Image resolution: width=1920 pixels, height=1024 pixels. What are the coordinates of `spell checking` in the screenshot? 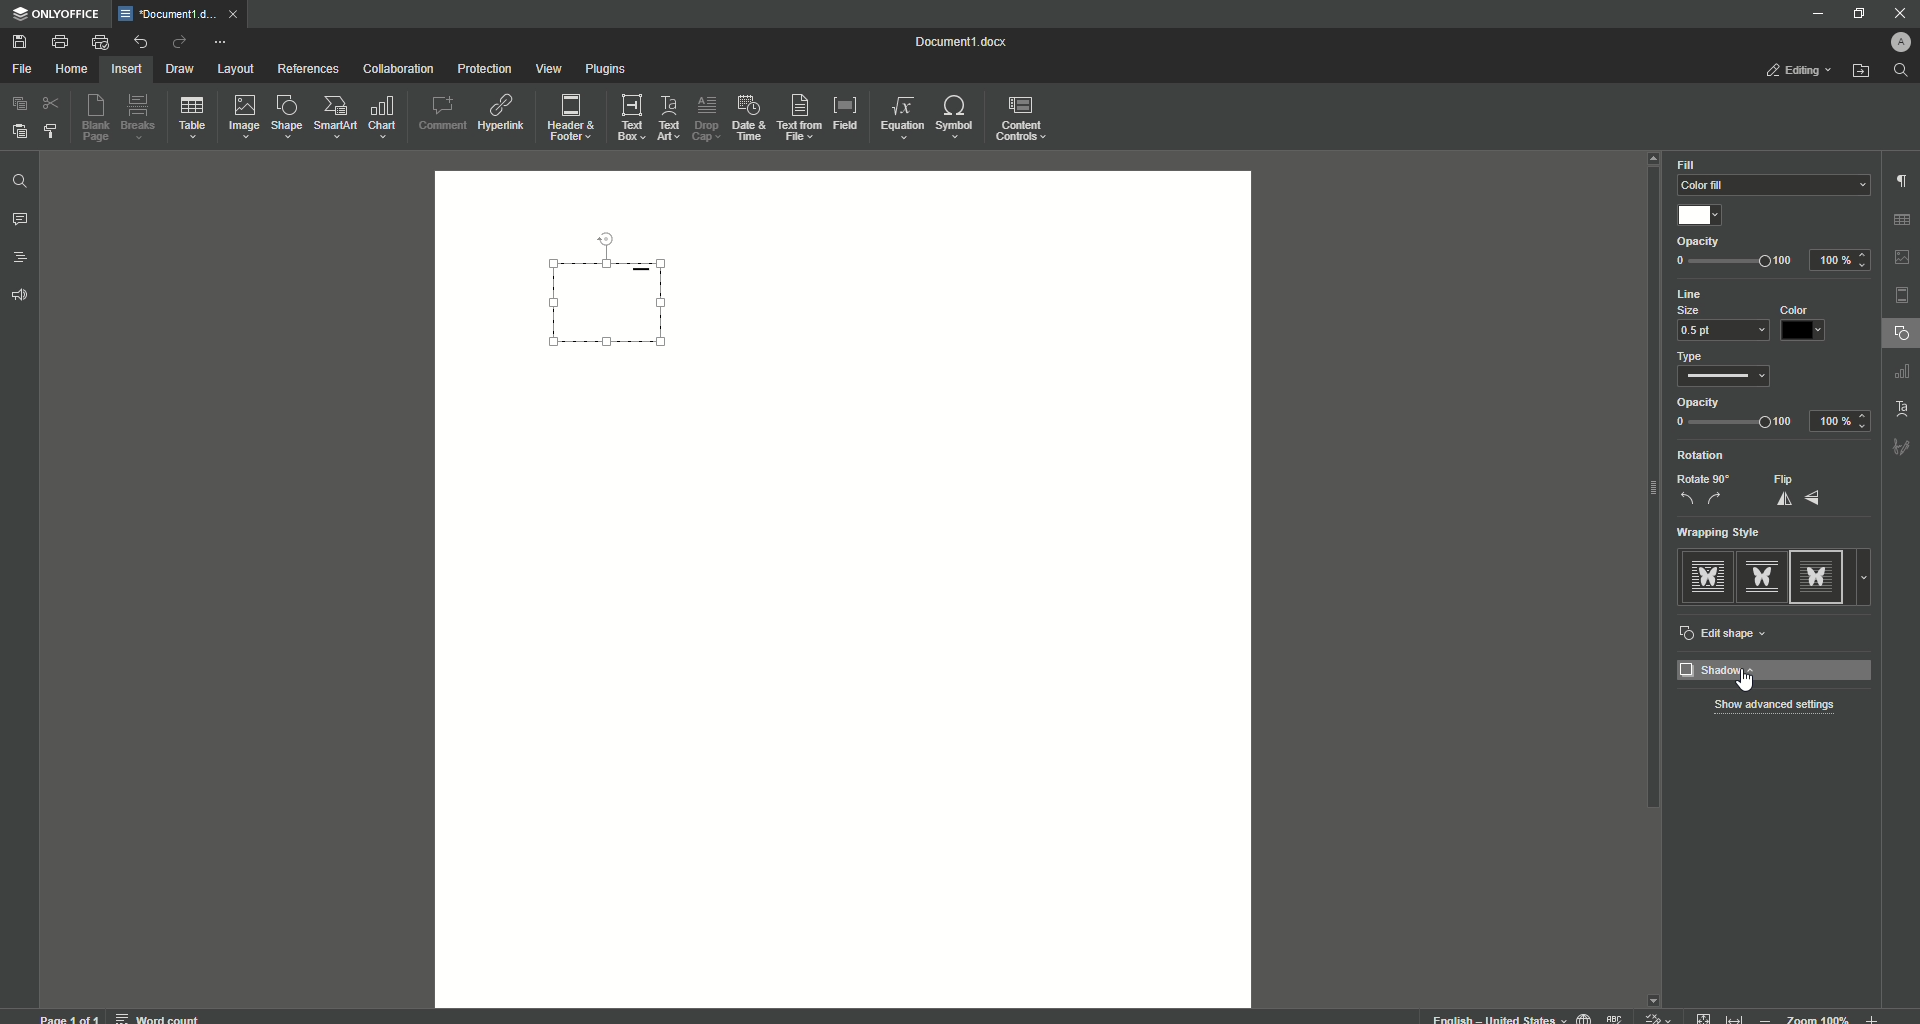 It's located at (1616, 1017).